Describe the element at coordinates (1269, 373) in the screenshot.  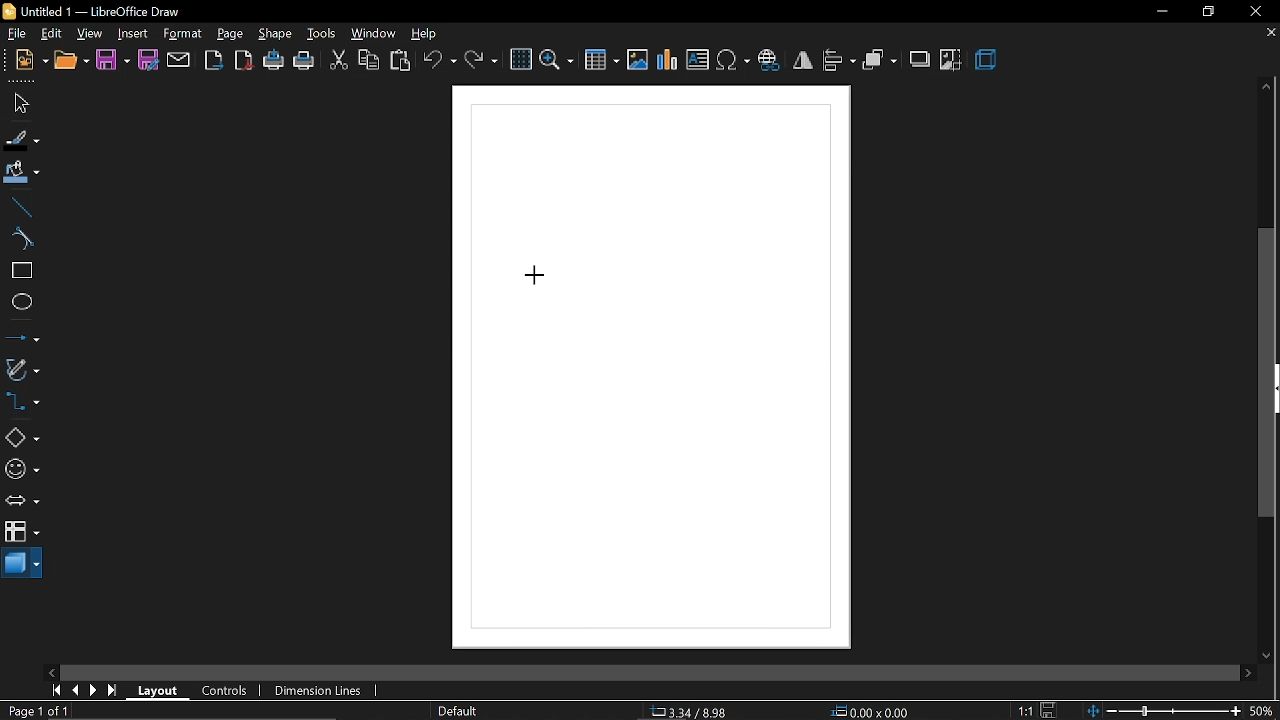
I see `vertical scrollbar` at that location.